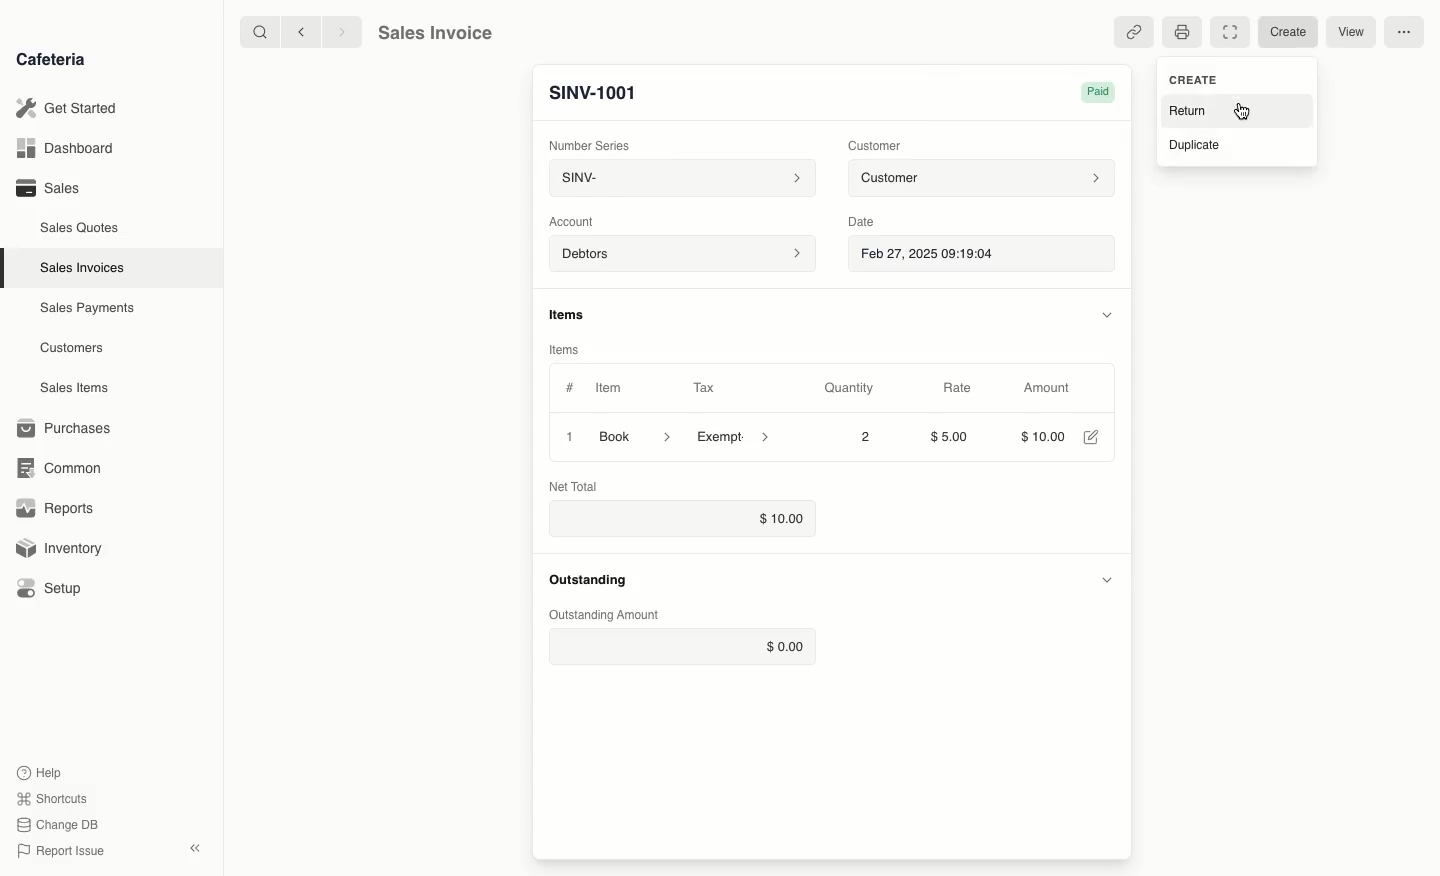 This screenshot has width=1440, height=876. Describe the element at coordinates (52, 588) in the screenshot. I see `Setup` at that location.